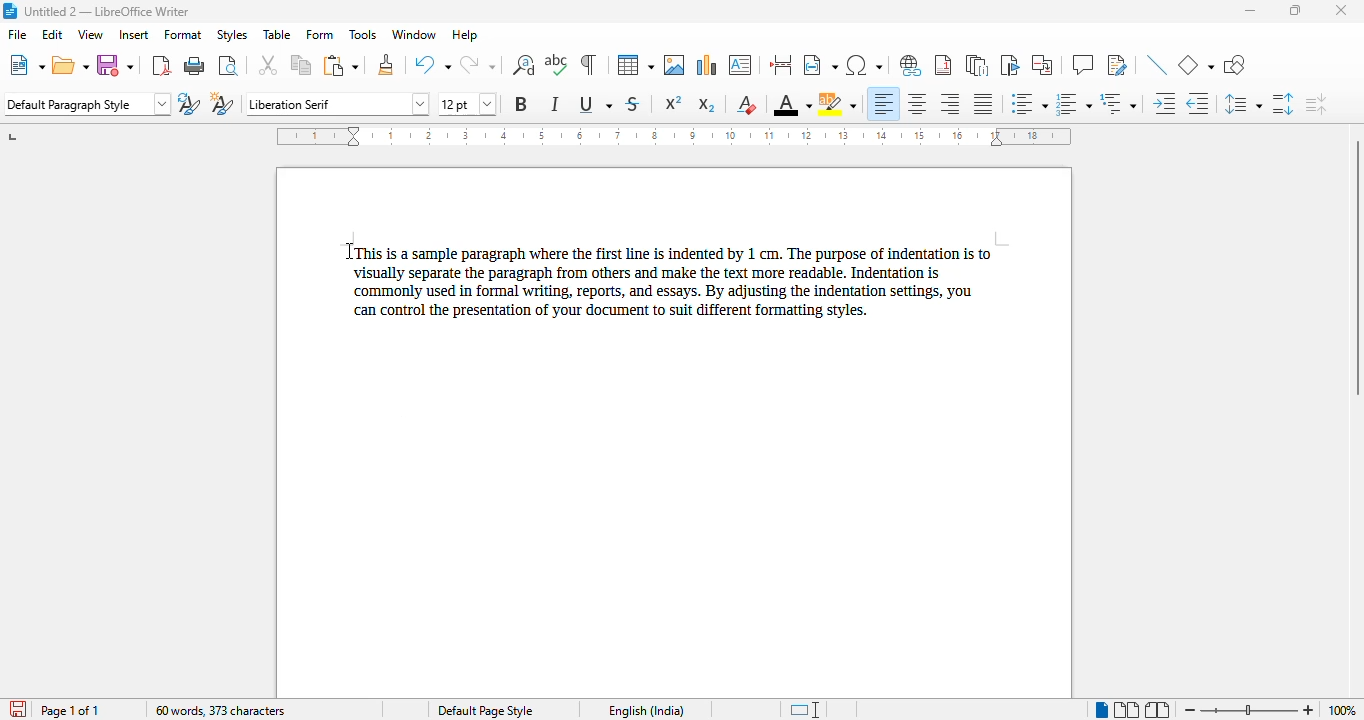  Describe the element at coordinates (1196, 65) in the screenshot. I see `basic shapes` at that location.